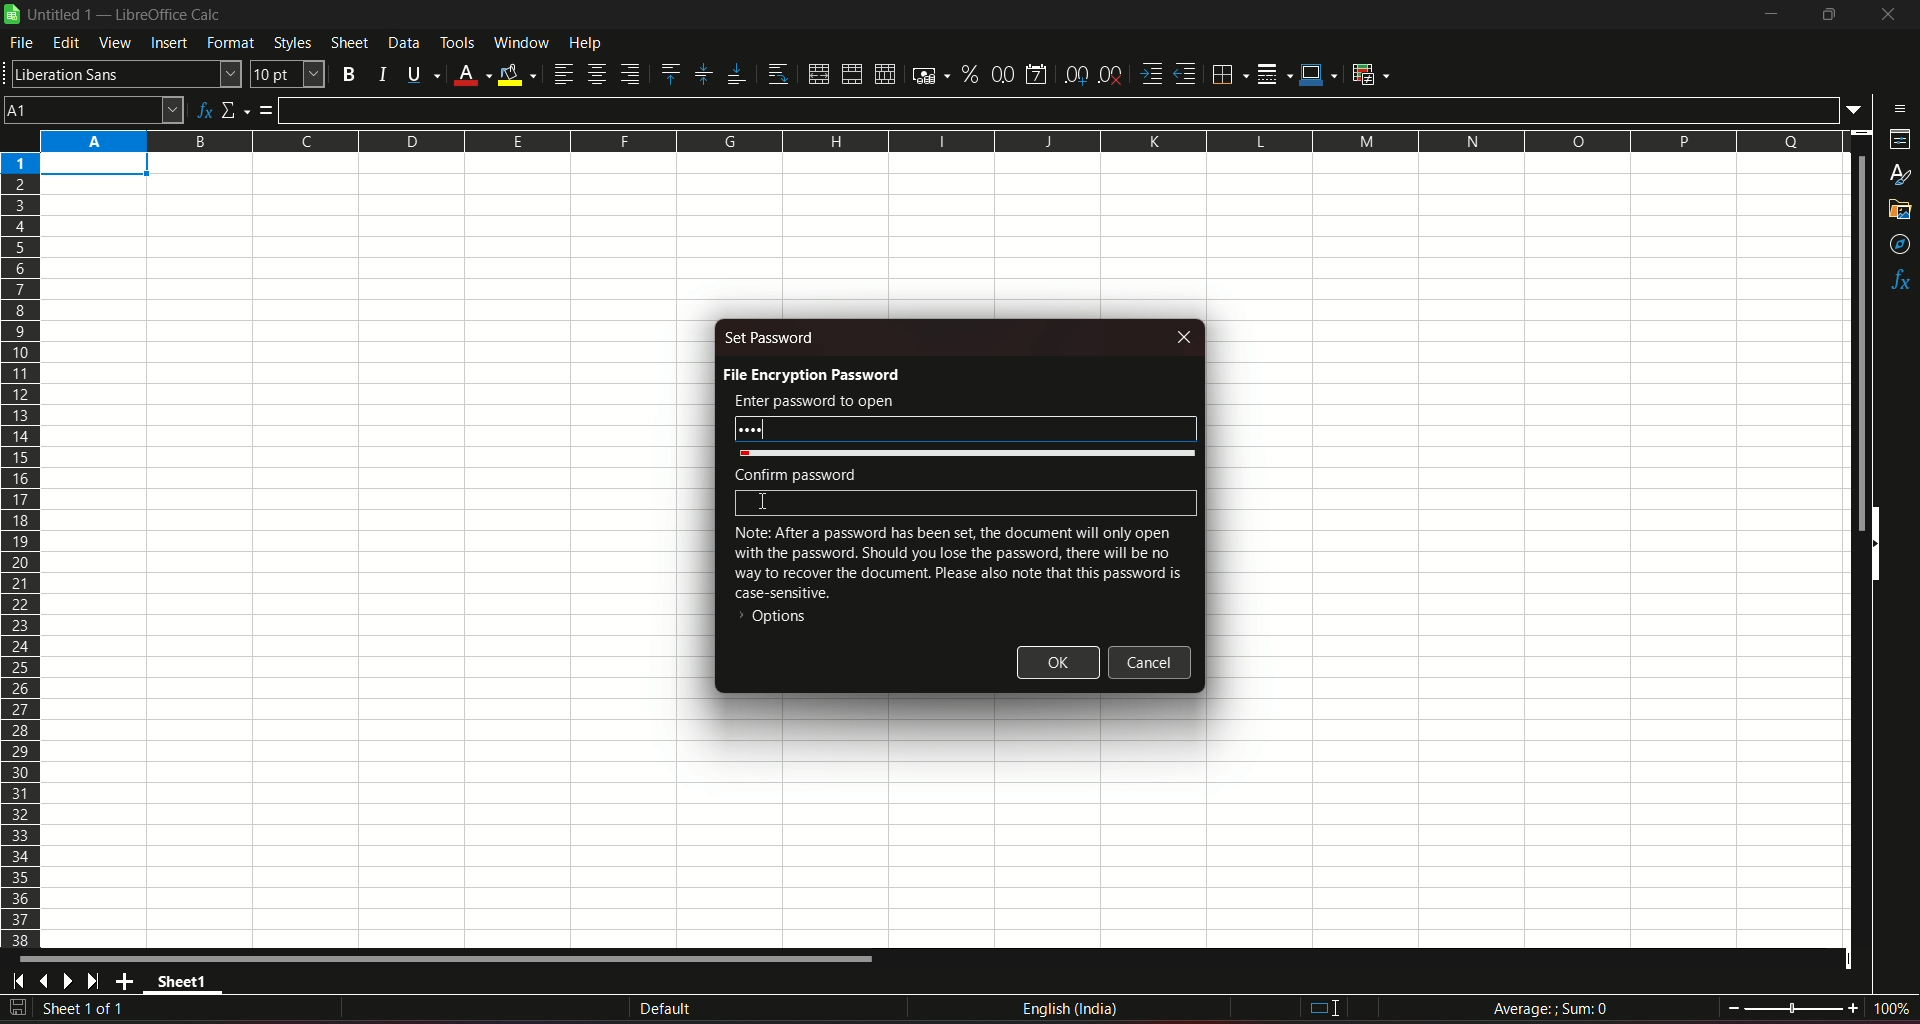  Describe the element at coordinates (852, 72) in the screenshot. I see `merge cells` at that location.